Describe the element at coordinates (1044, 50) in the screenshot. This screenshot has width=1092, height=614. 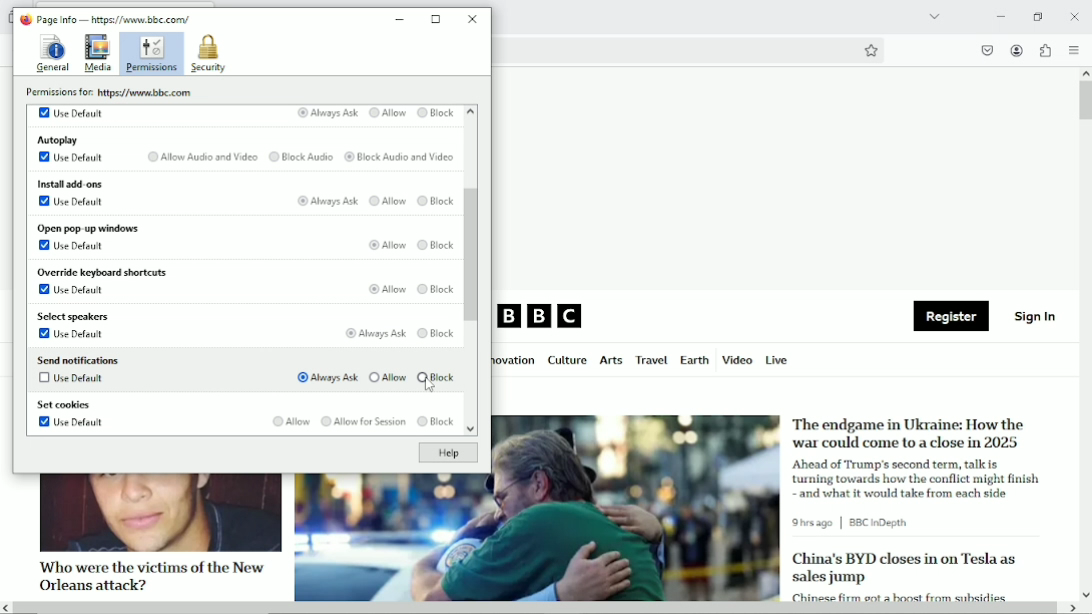
I see `Extensions` at that location.